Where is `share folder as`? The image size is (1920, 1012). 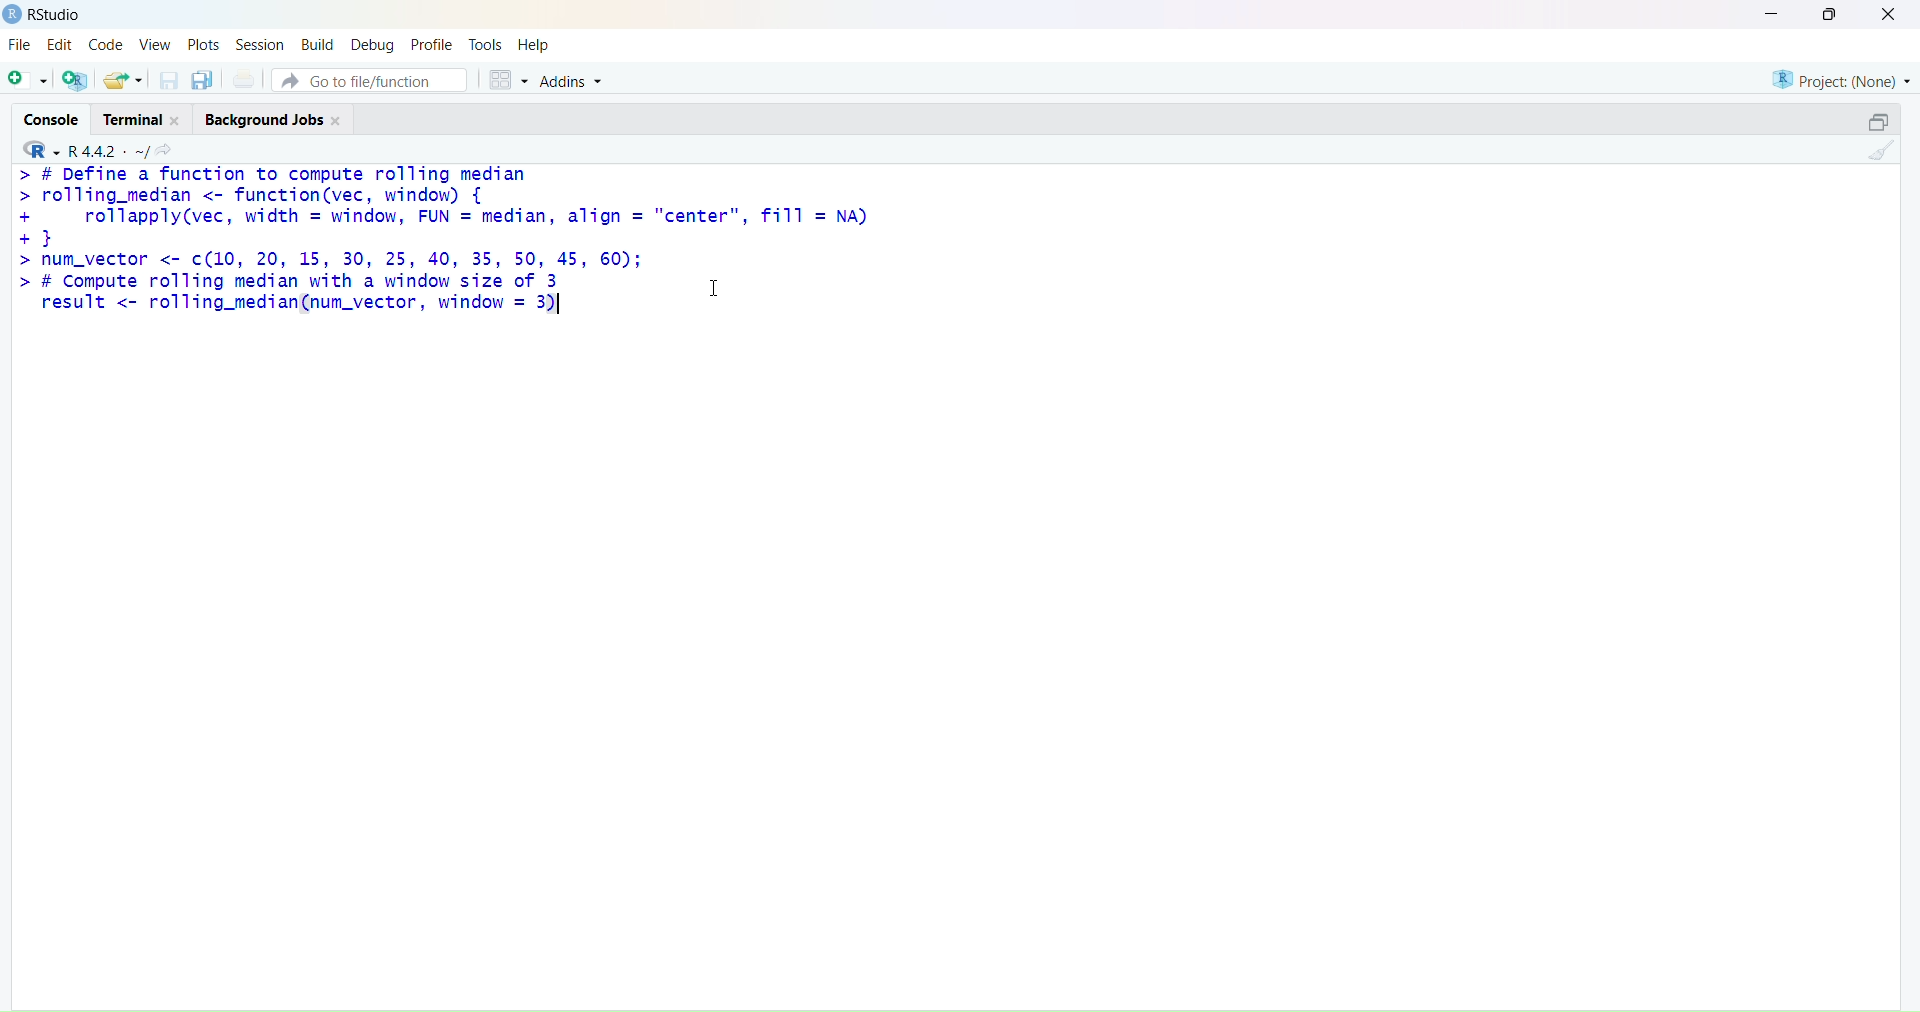 share folder as is located at coordinates (123, 80).